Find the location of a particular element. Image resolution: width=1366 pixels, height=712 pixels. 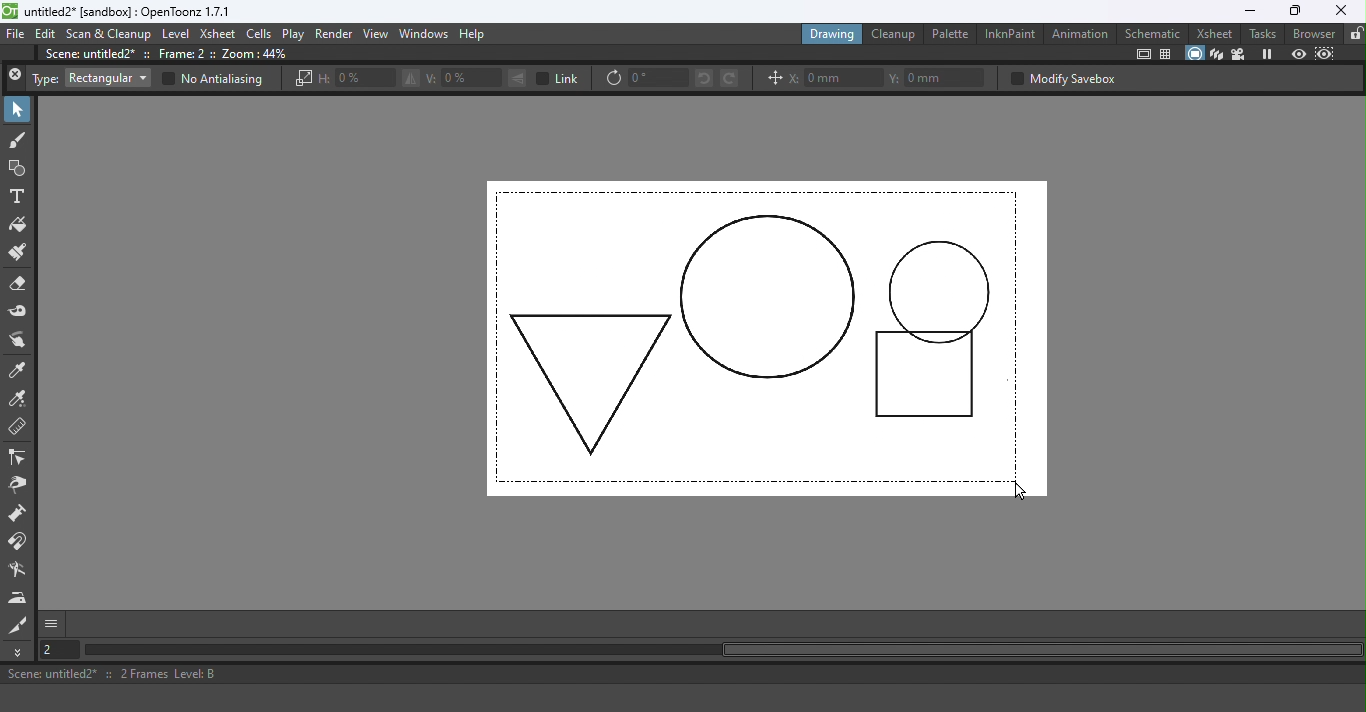

Scale is located at coordinates (302, 79).